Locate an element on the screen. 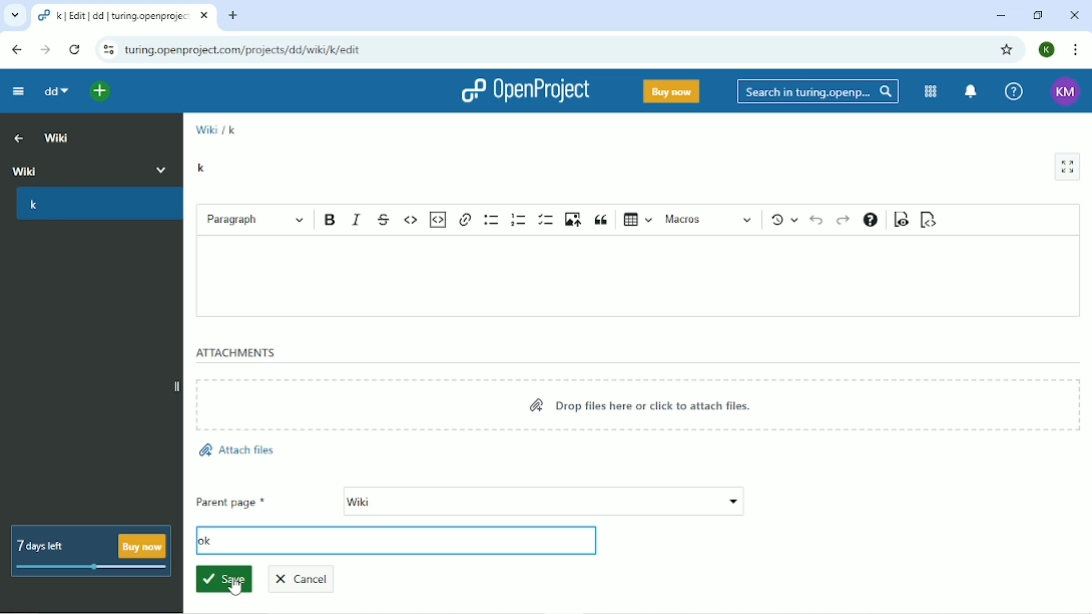 This screenshot has width=1092, height=614. Link is located at coordinates (466, 218).